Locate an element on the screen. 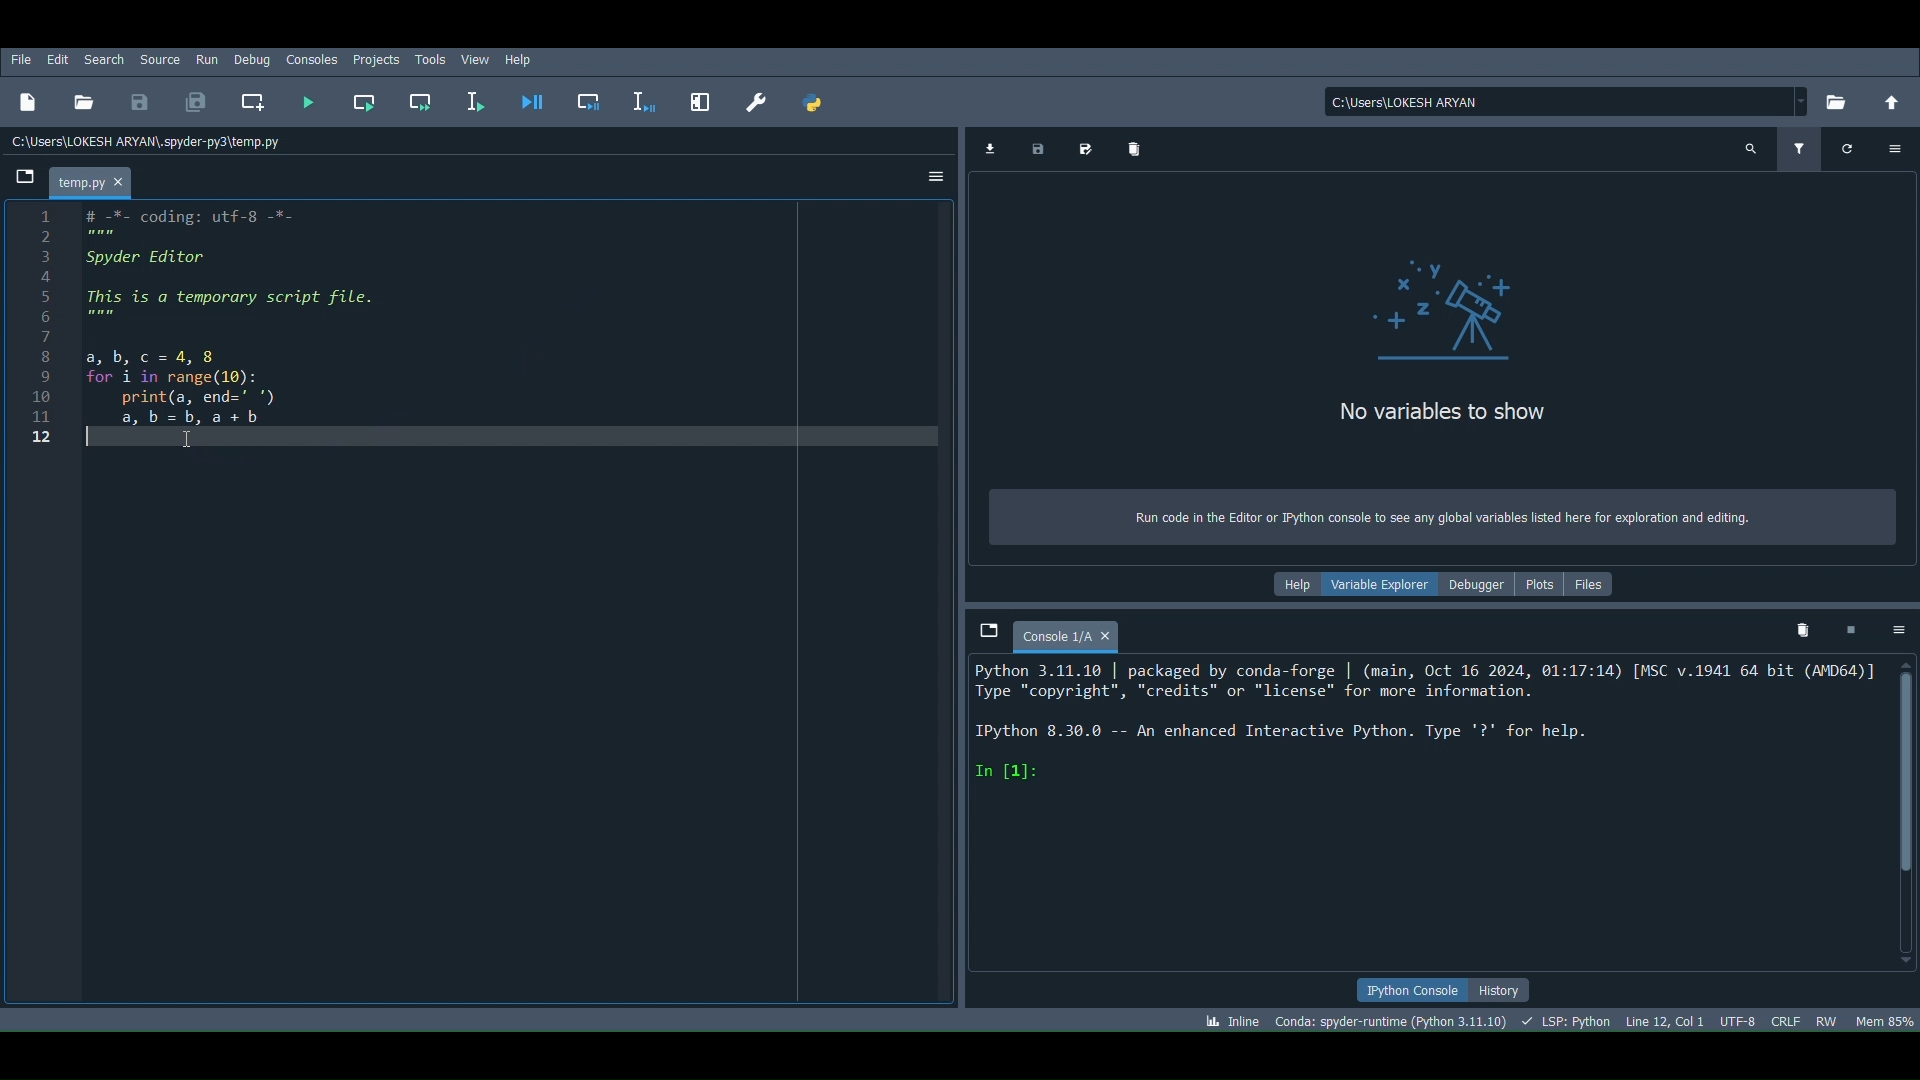  Console is located at coordinates (1067, 636).